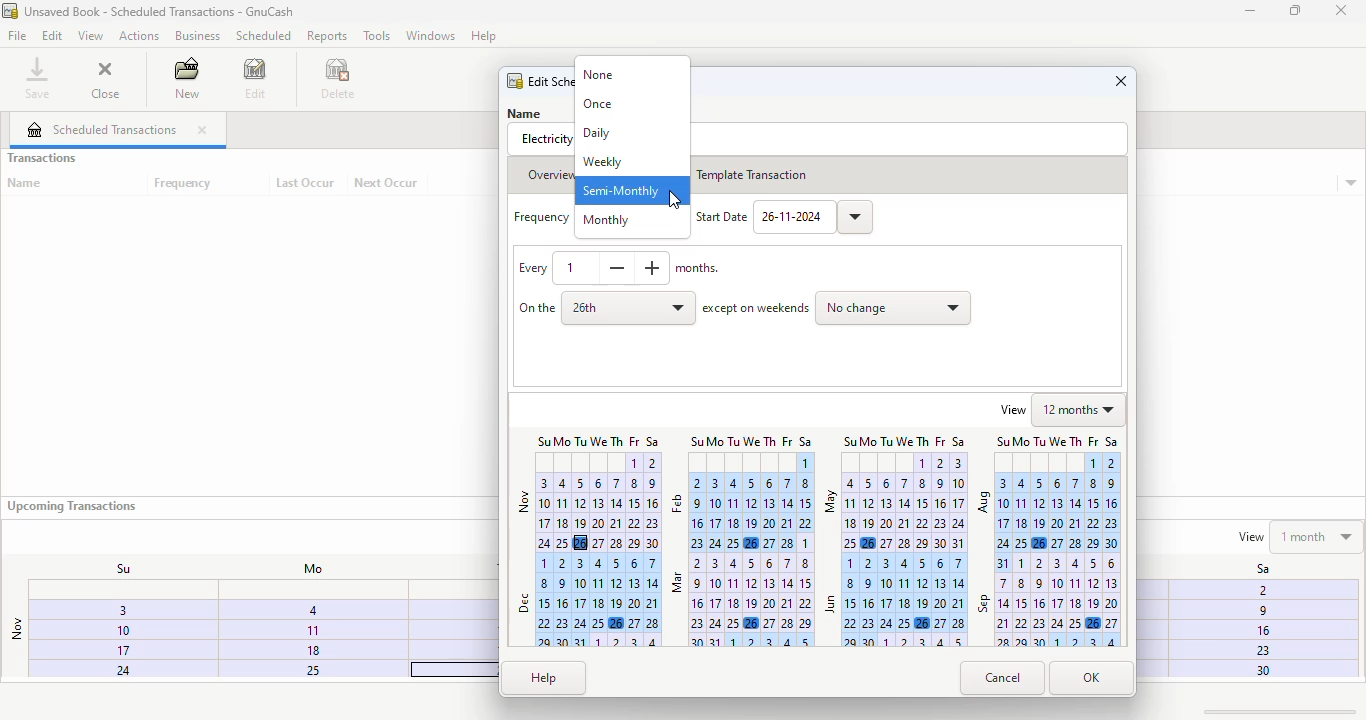 The width and height of the screenshot is (1366, 720). I want to click on new, so click(186, 77).